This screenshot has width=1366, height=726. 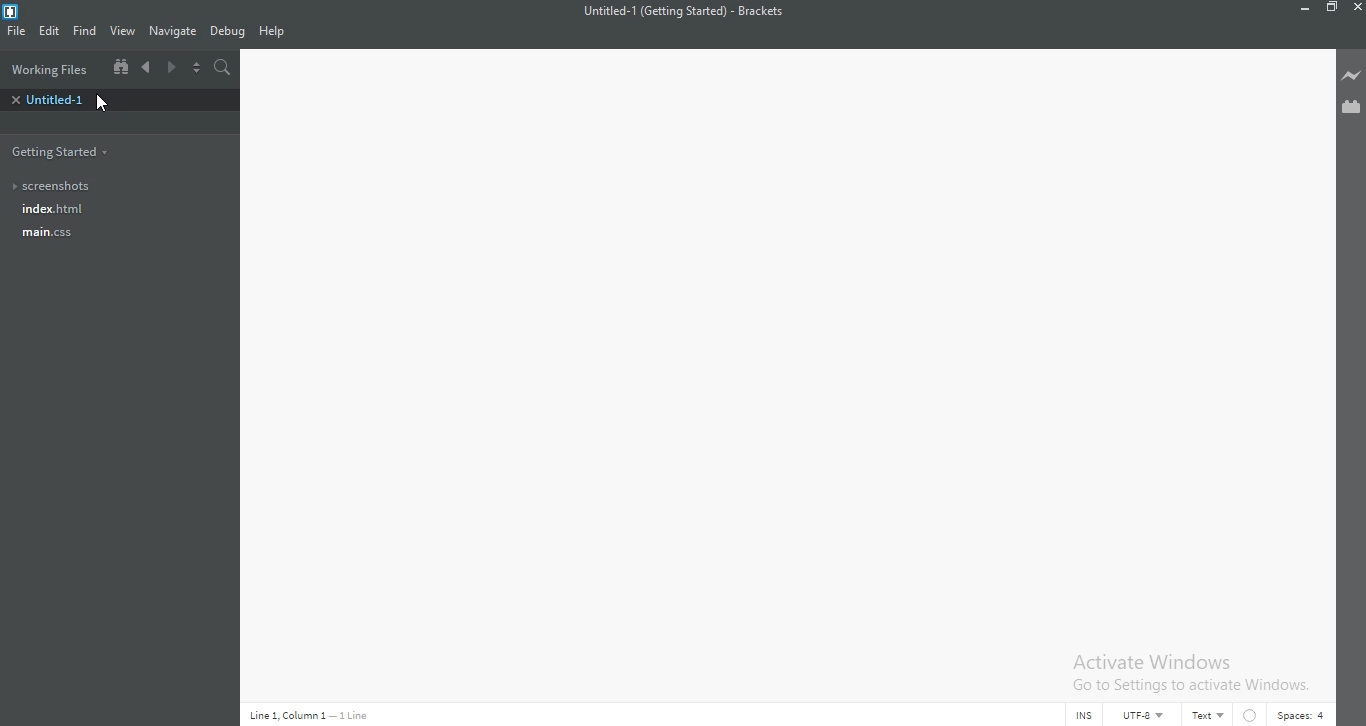 What do you see at coordinates (12, 12) in the screenshot?
I see `Brackets Desktop icon` at bounding box center [12, 12].